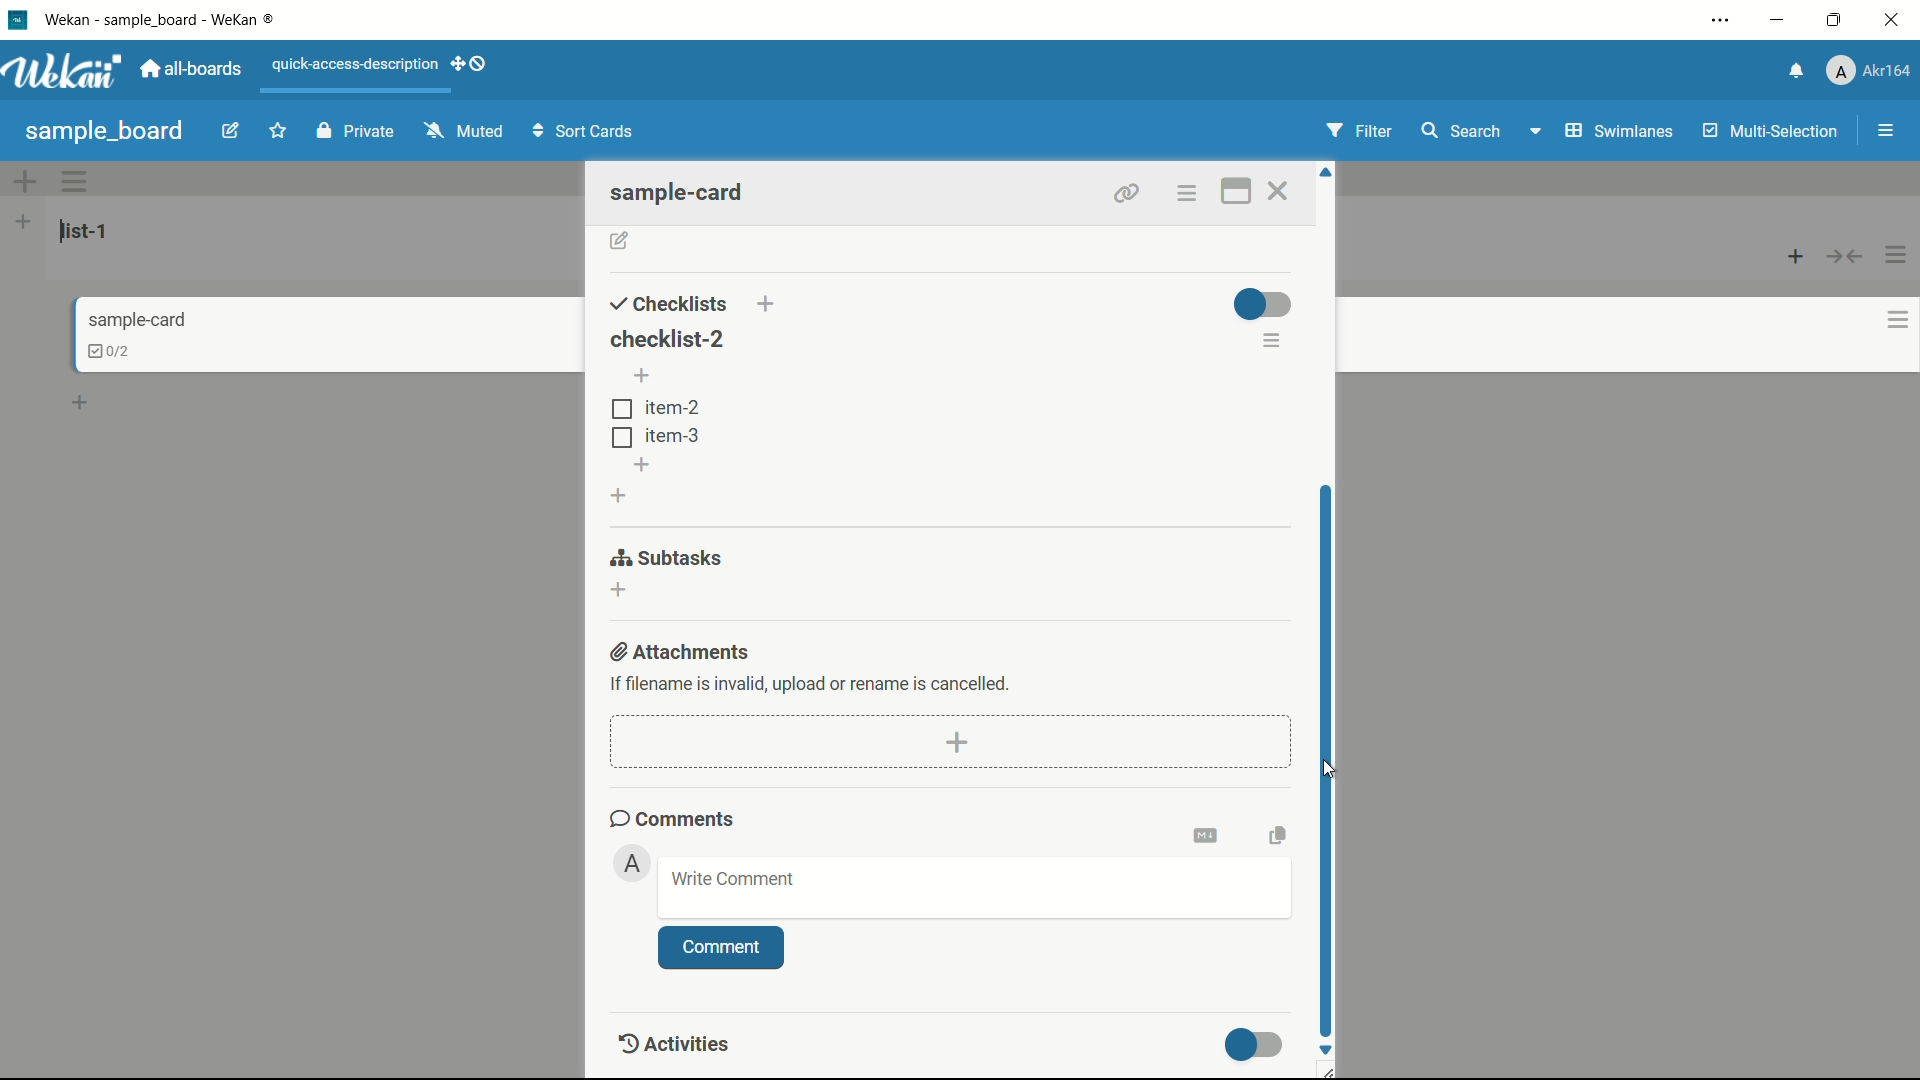 The width and height of the screenshot is (1920, 1080). Describe the element at coordinates (1885, 131) in the screenshot. I see `show/hide sidebar` at that location.